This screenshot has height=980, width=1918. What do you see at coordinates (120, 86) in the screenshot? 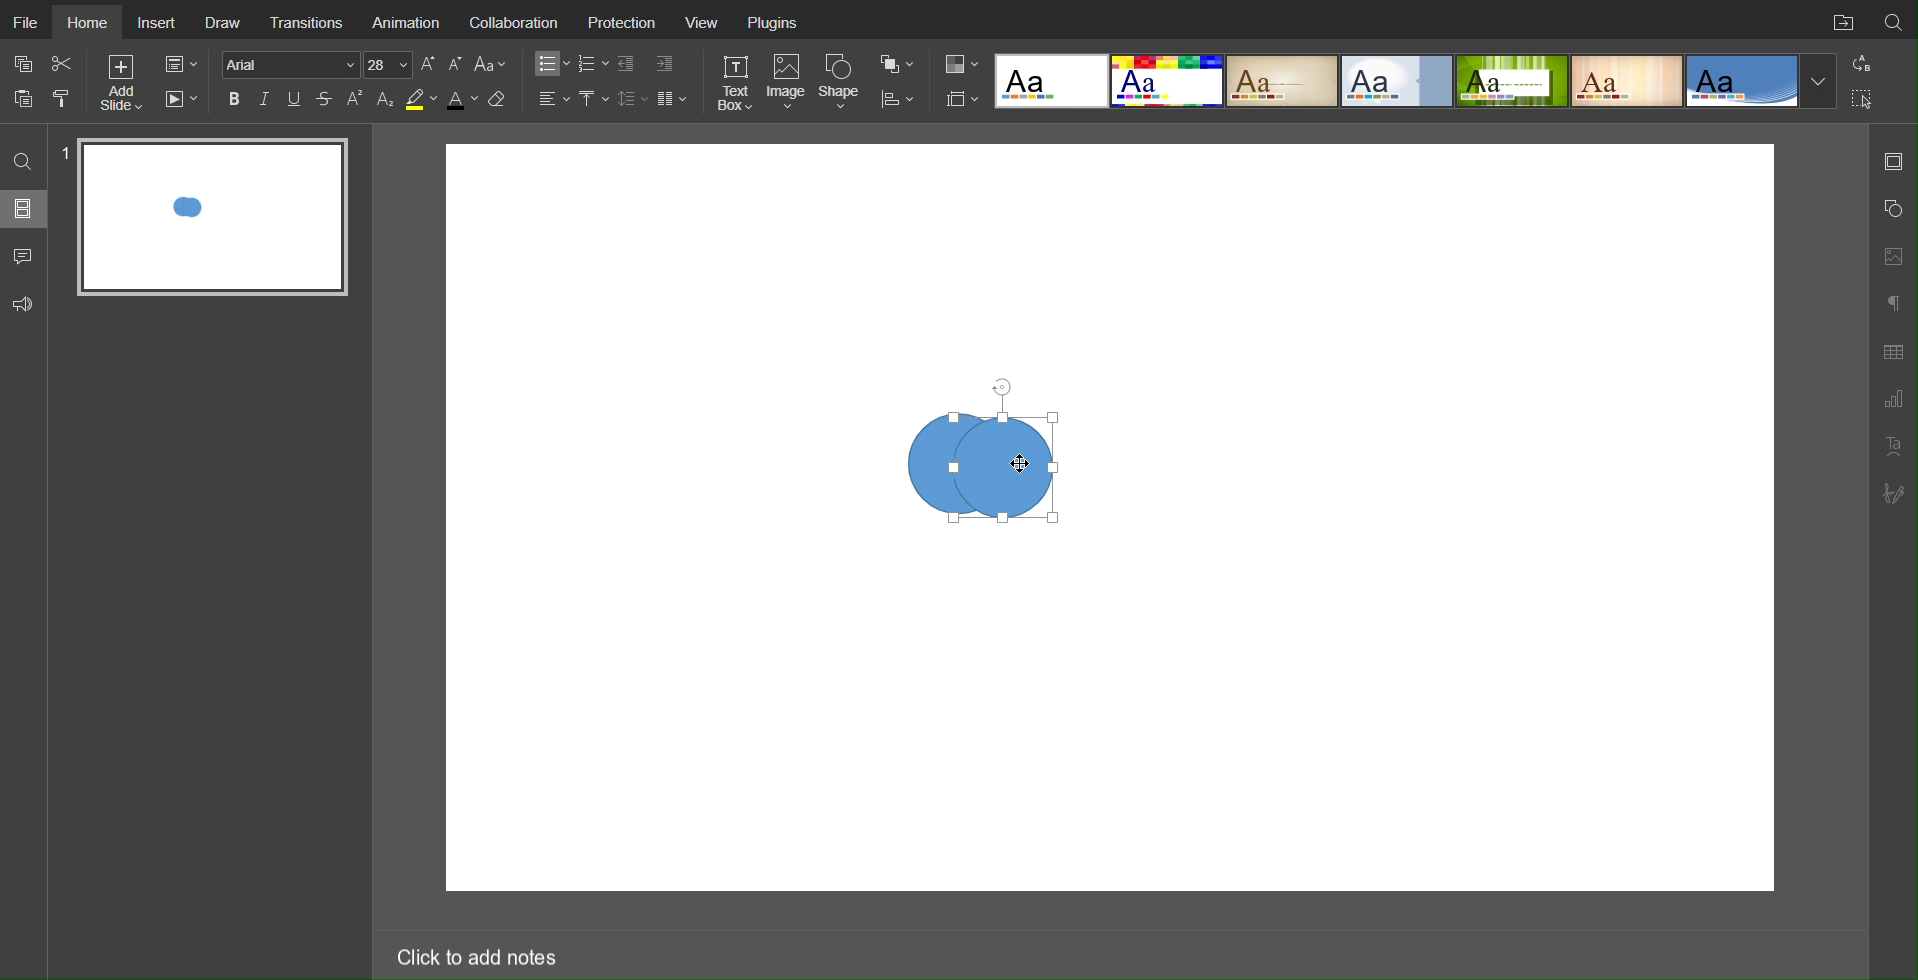
I see `Add Slide` at bounding box center [120, 86].